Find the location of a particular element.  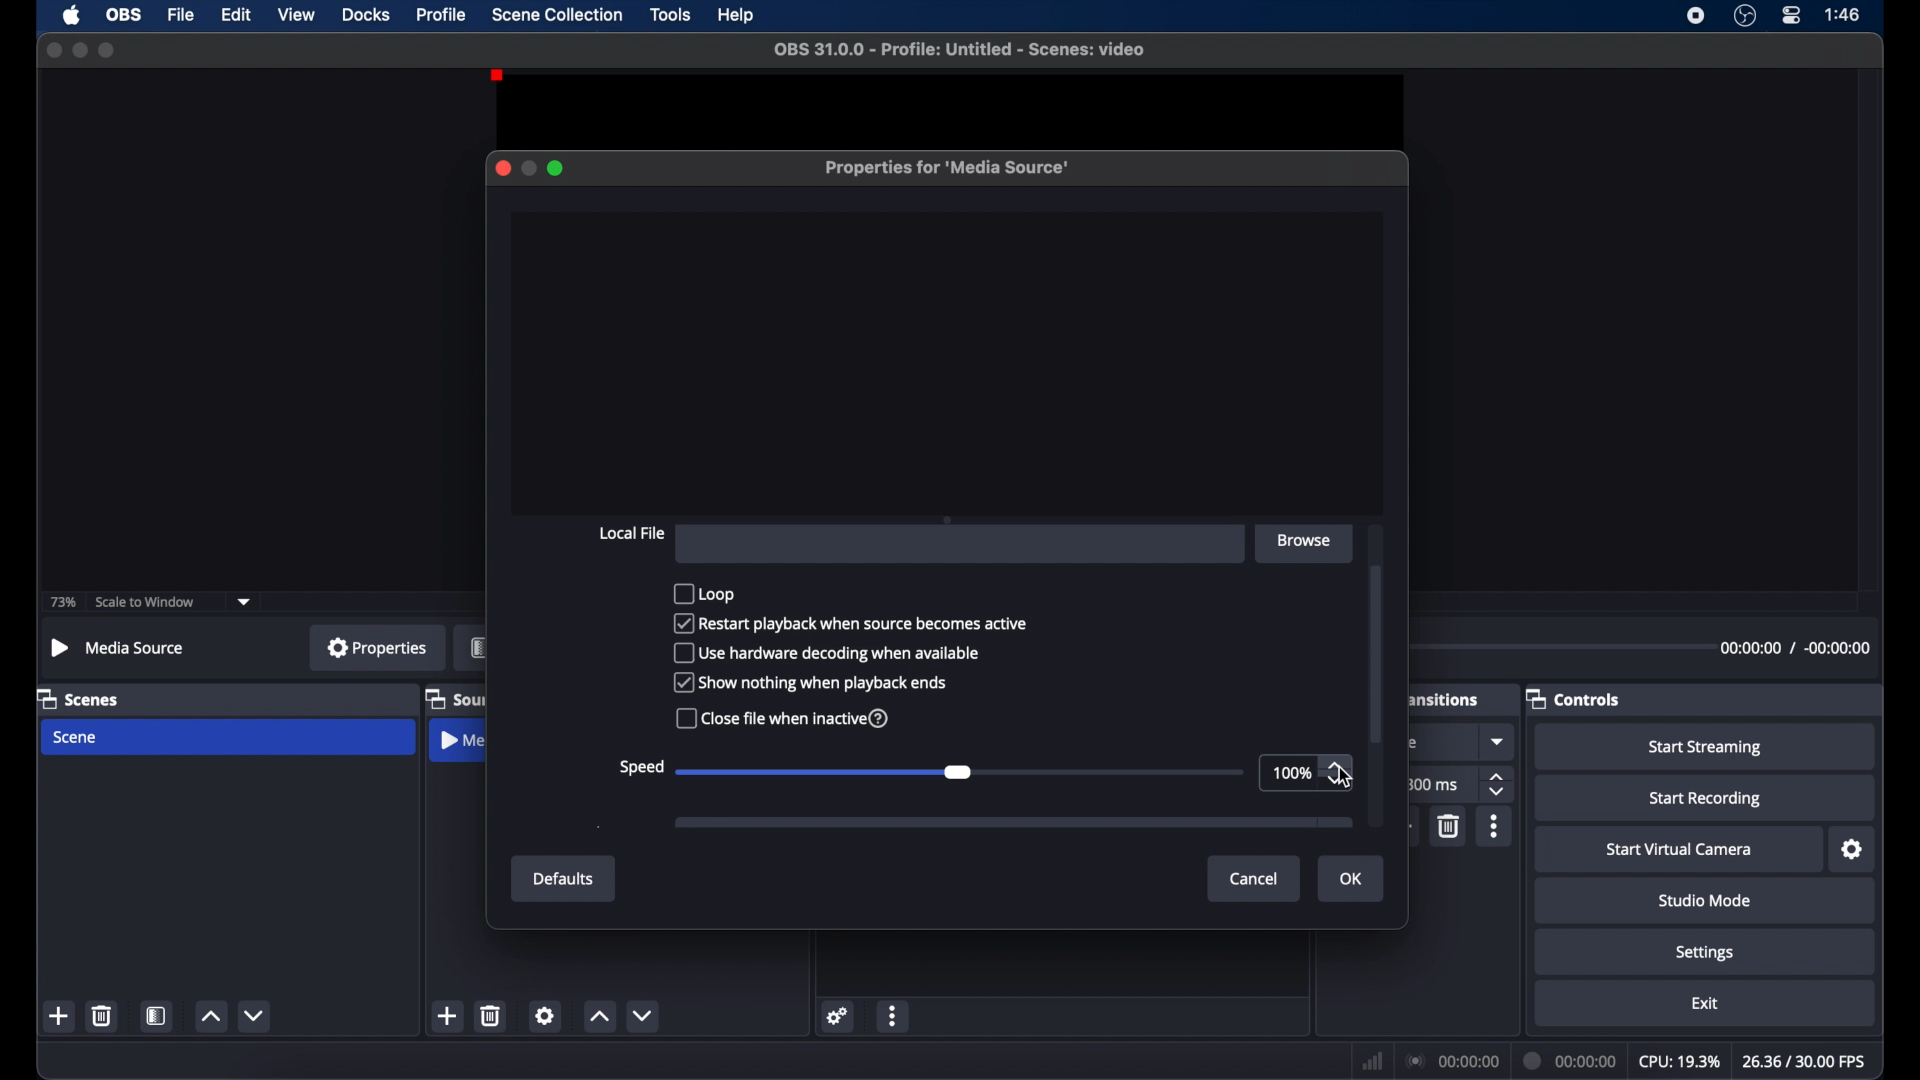

scene is located at coordinates (76, 738).